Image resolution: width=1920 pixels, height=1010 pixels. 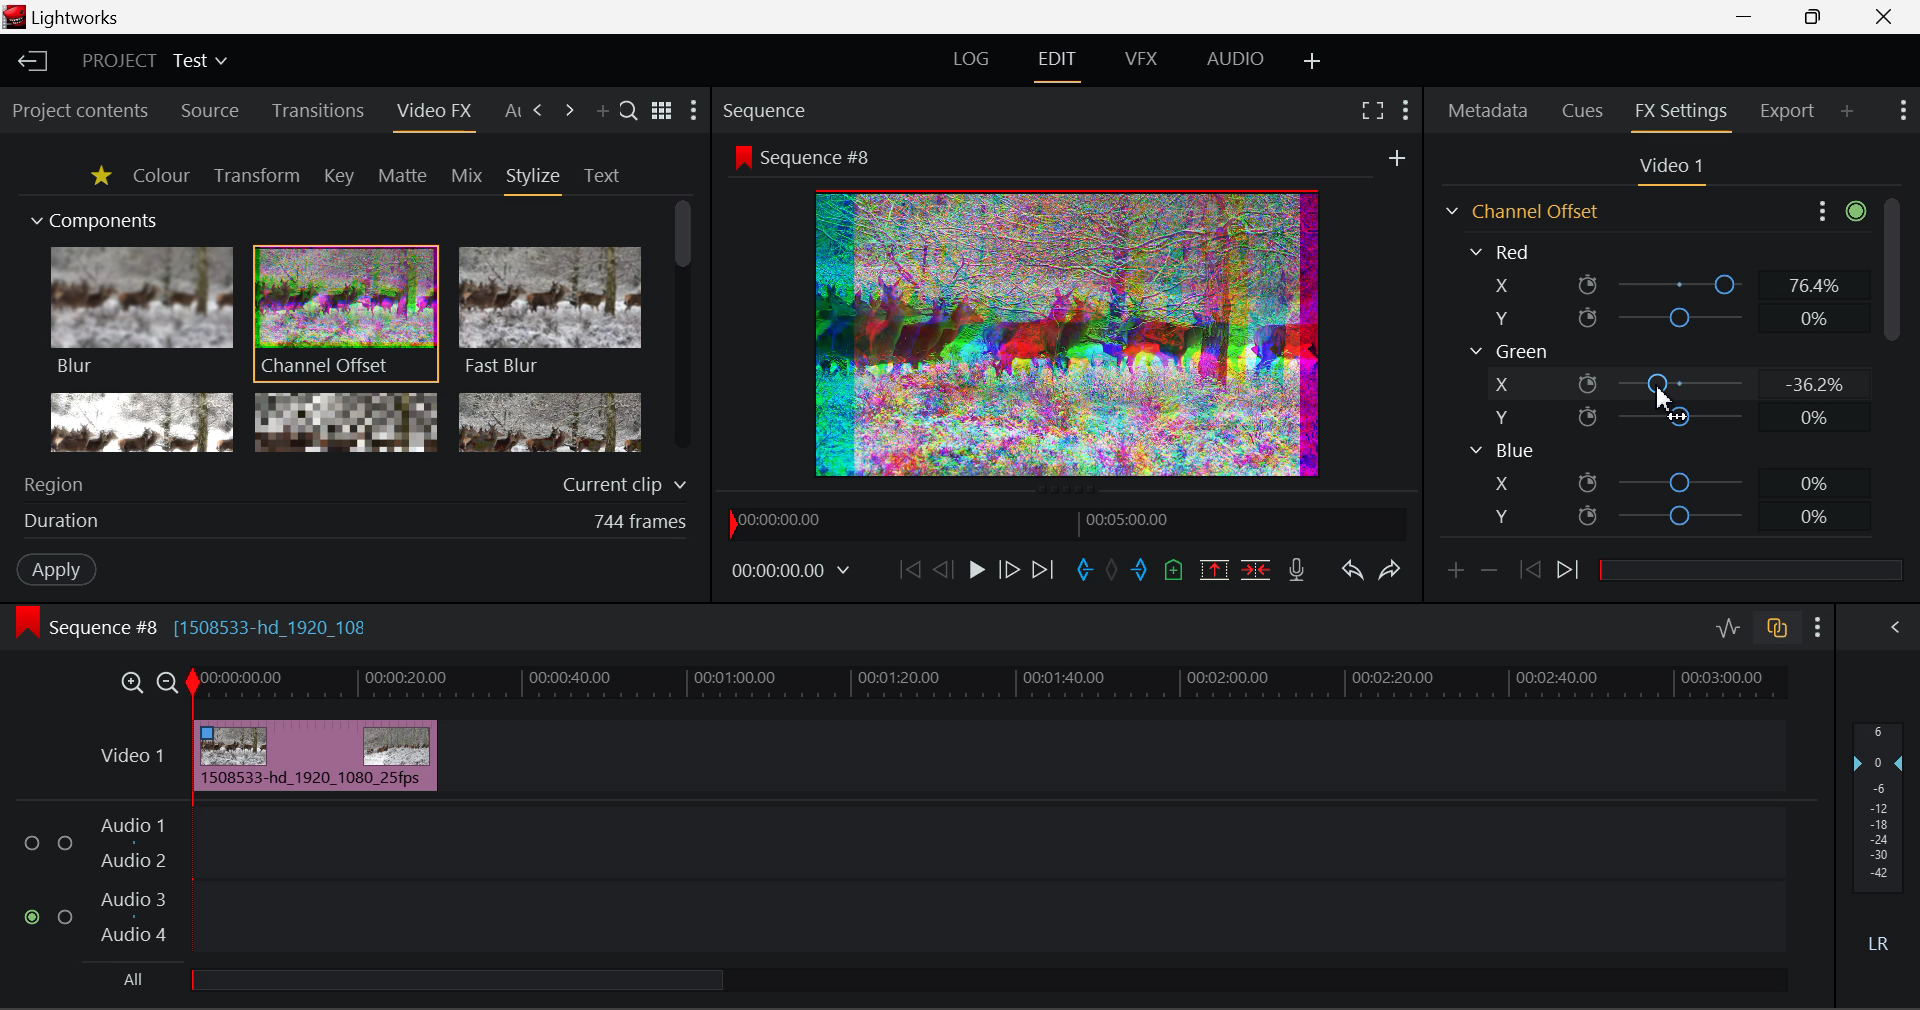 What do you see at coordinates (1238, 63) in the screenshot?
I see `AUDIO Layout` at bounding box center [1238, 63].